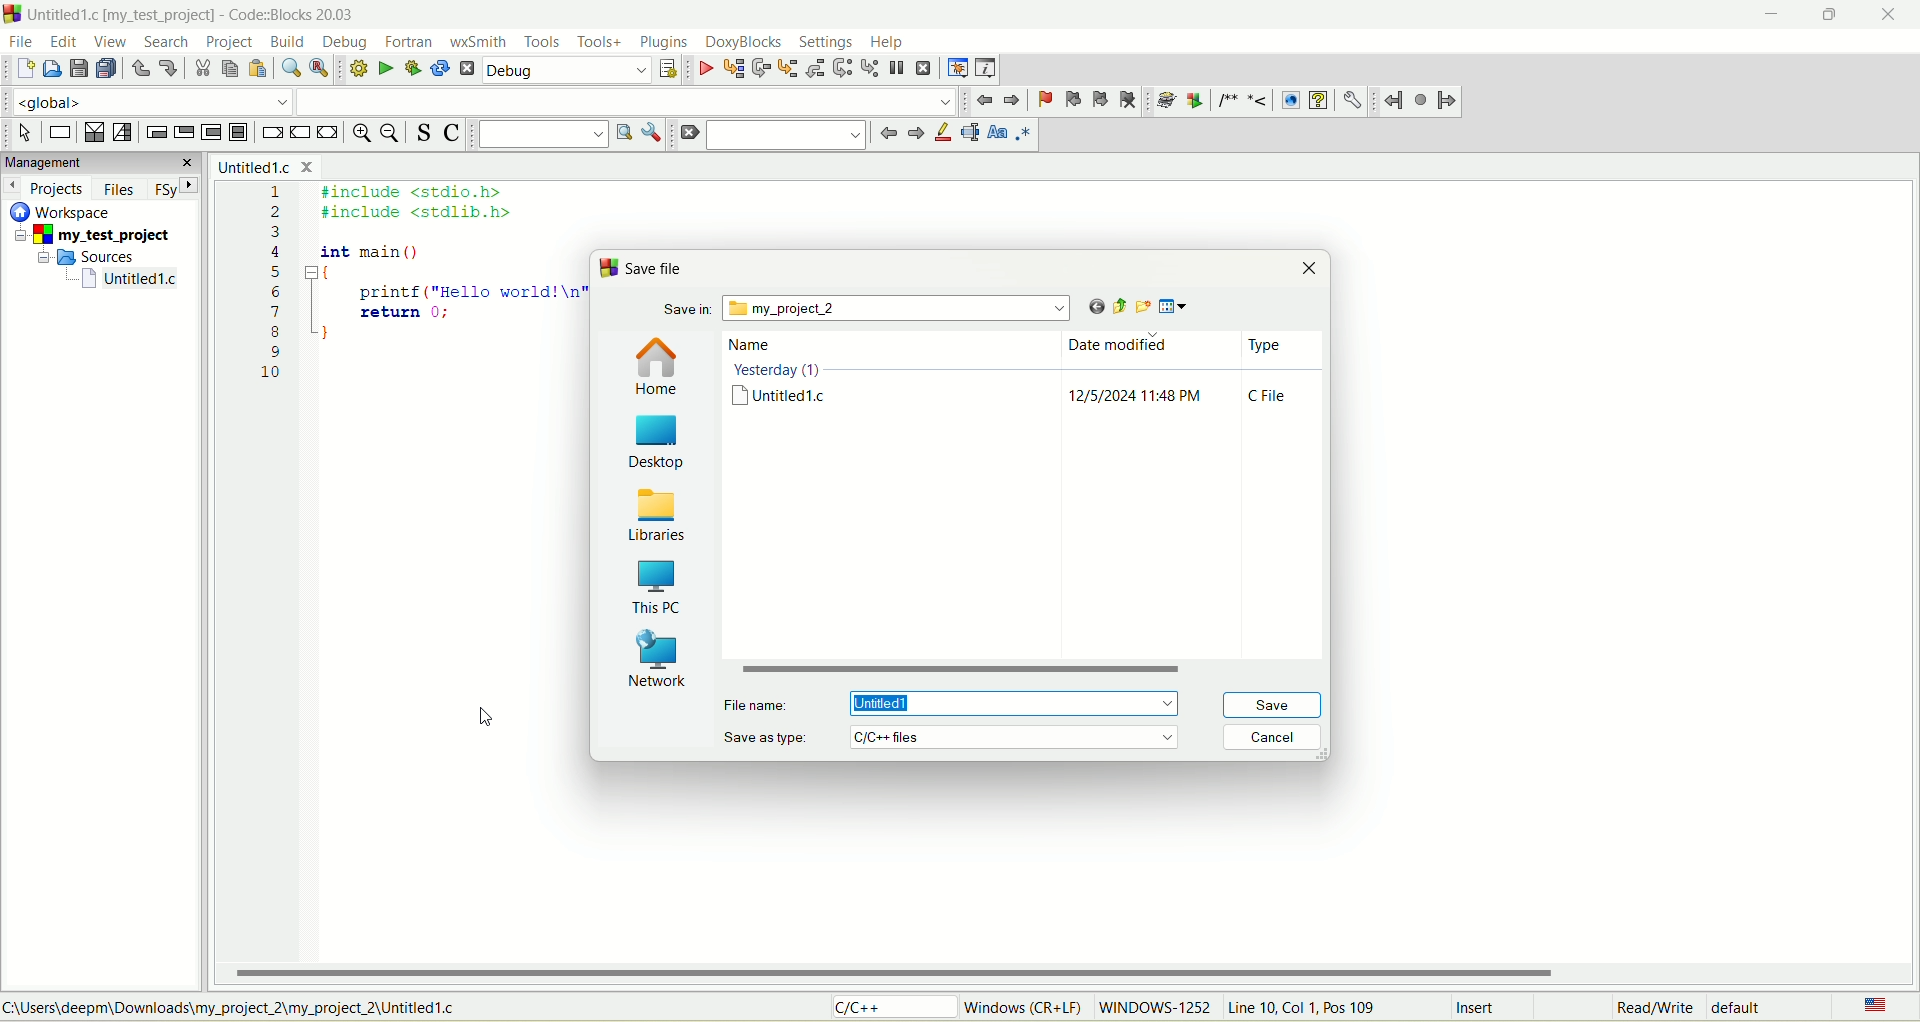  What do you see at coordinates (256, 69) in the screenshot?
I see `paste` at bounding box center [256, 69].